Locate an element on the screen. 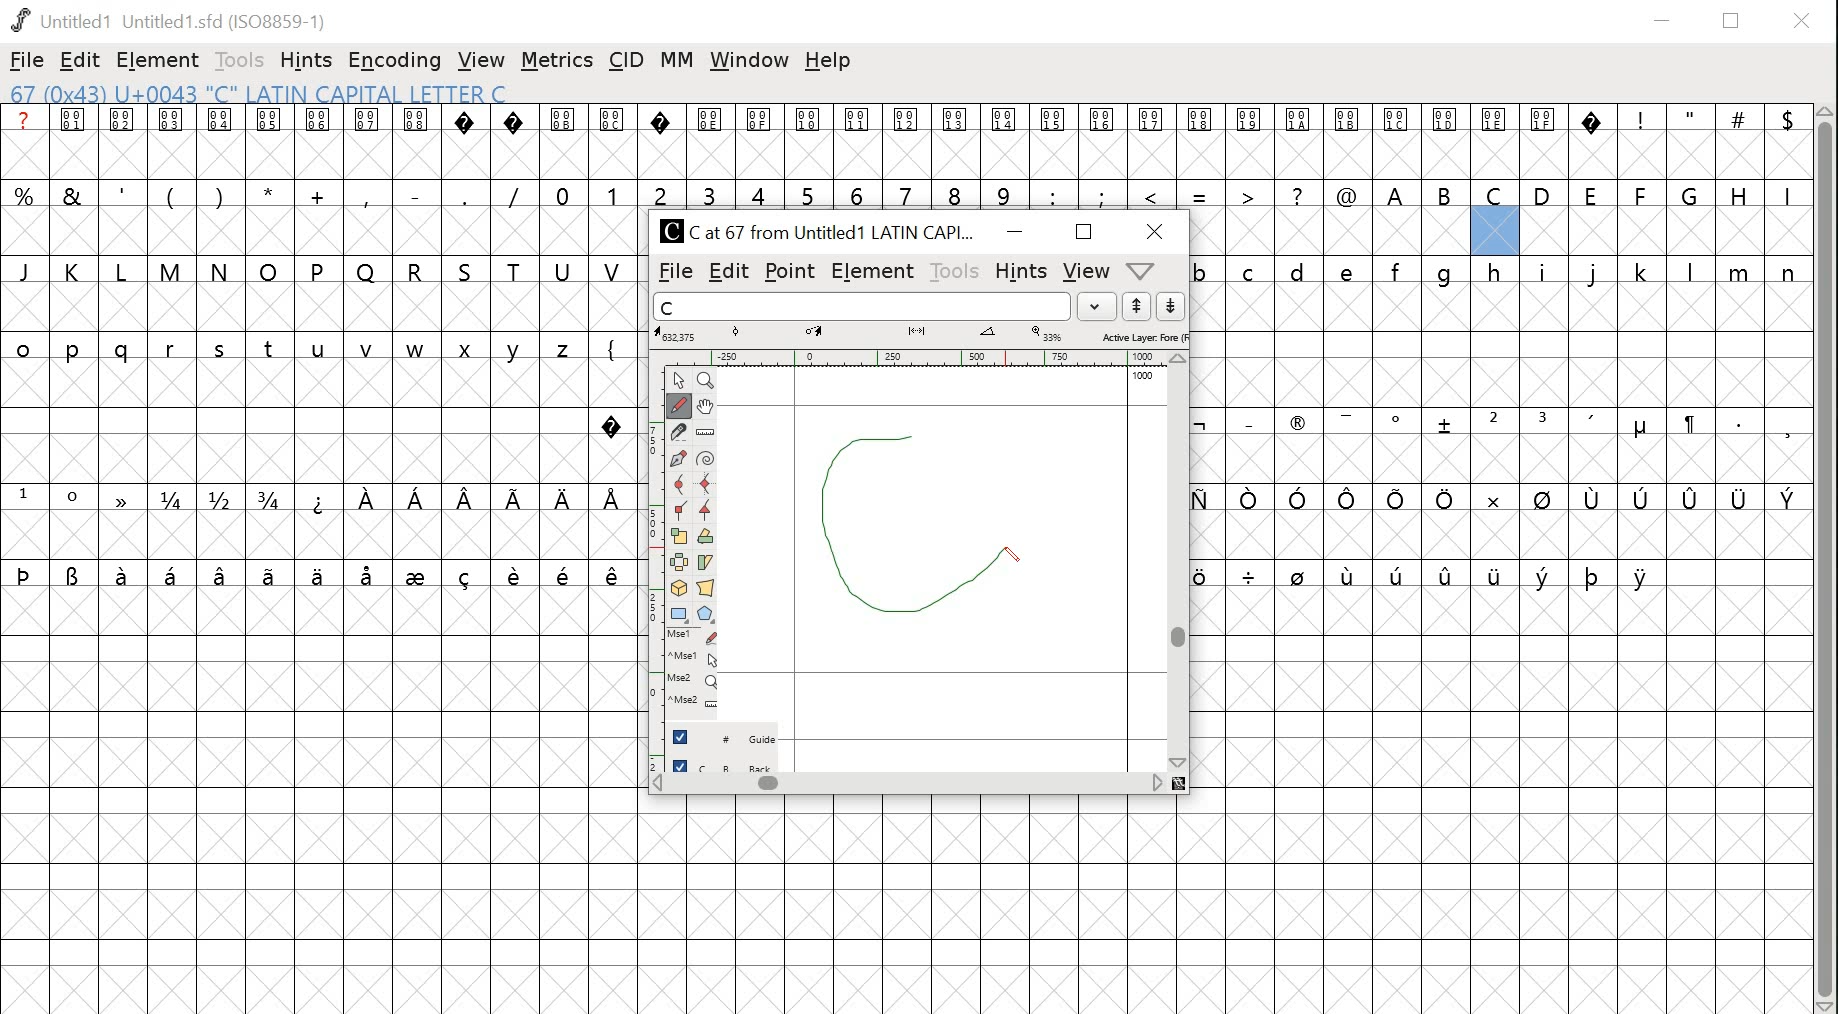  point is located at coordinates (791, 269).